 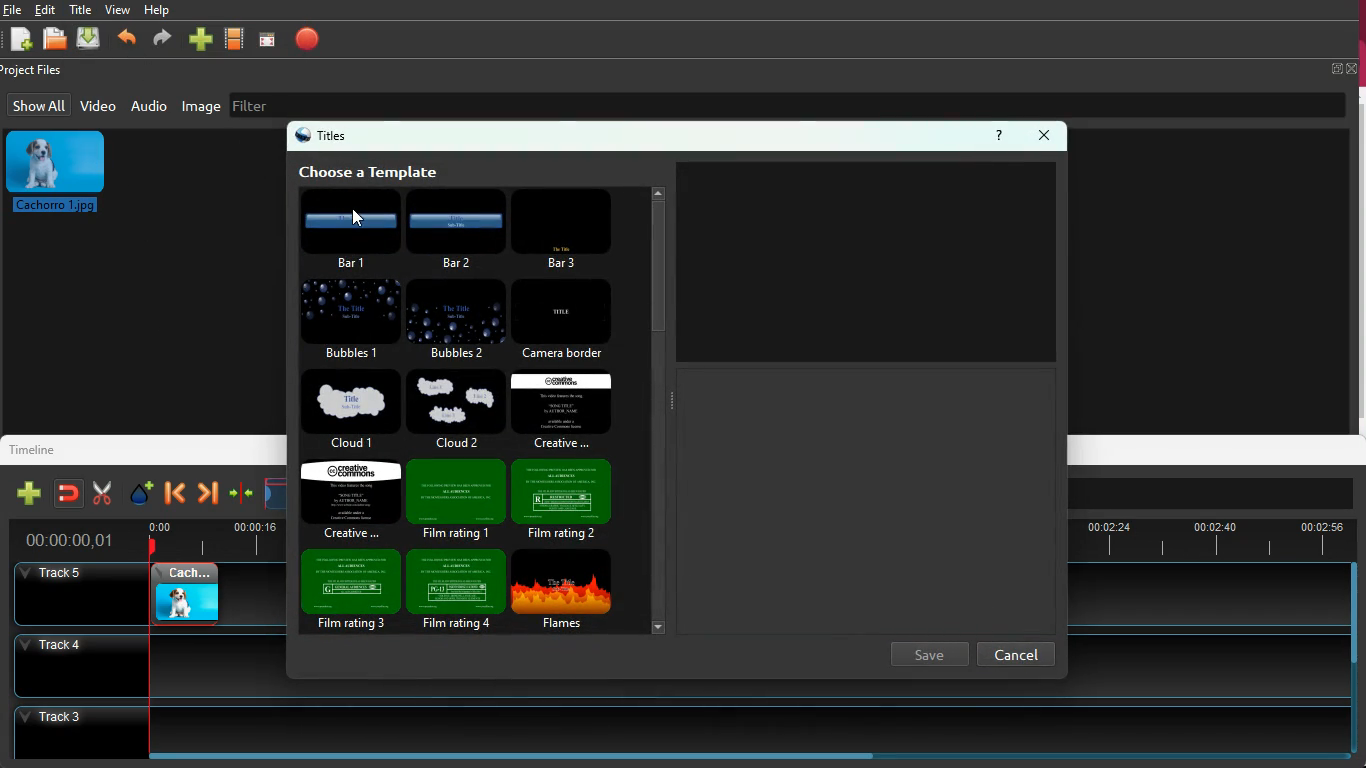 I want to click on file, so click(x=13, y=10).